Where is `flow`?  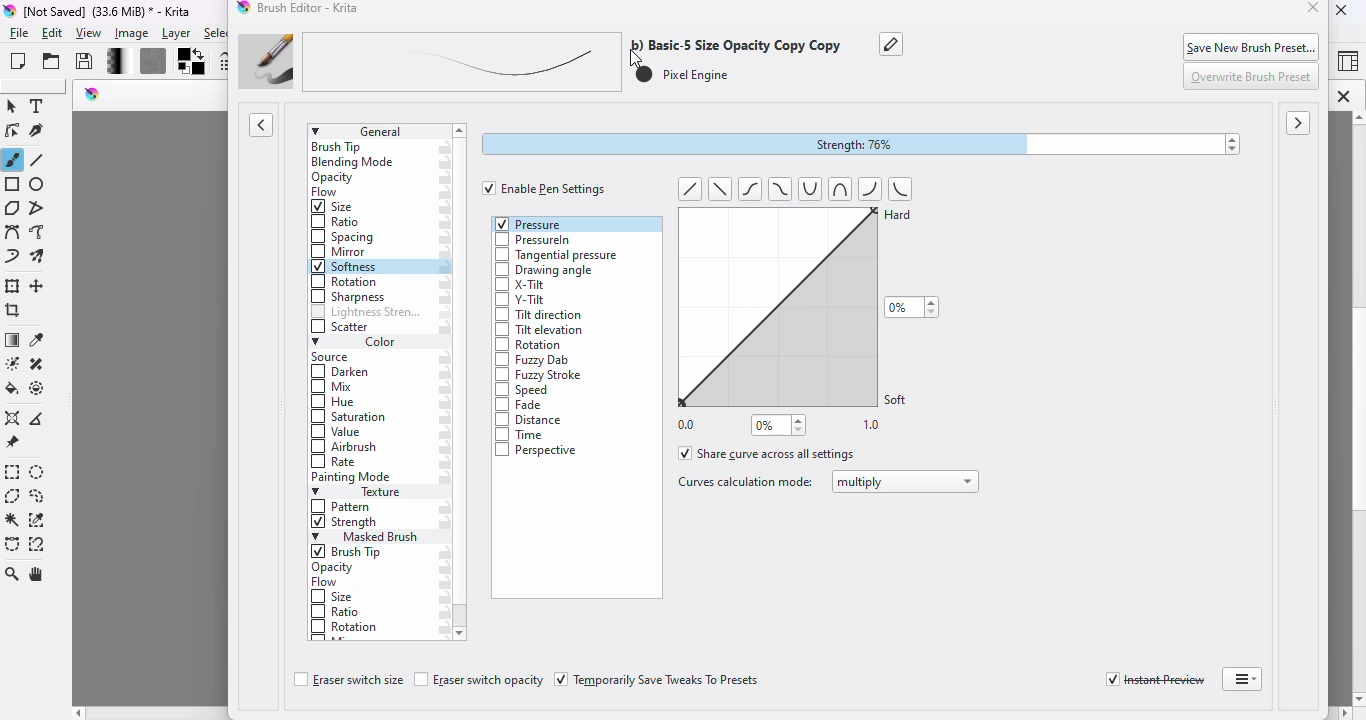
flow is located at coordinates (325, 583).